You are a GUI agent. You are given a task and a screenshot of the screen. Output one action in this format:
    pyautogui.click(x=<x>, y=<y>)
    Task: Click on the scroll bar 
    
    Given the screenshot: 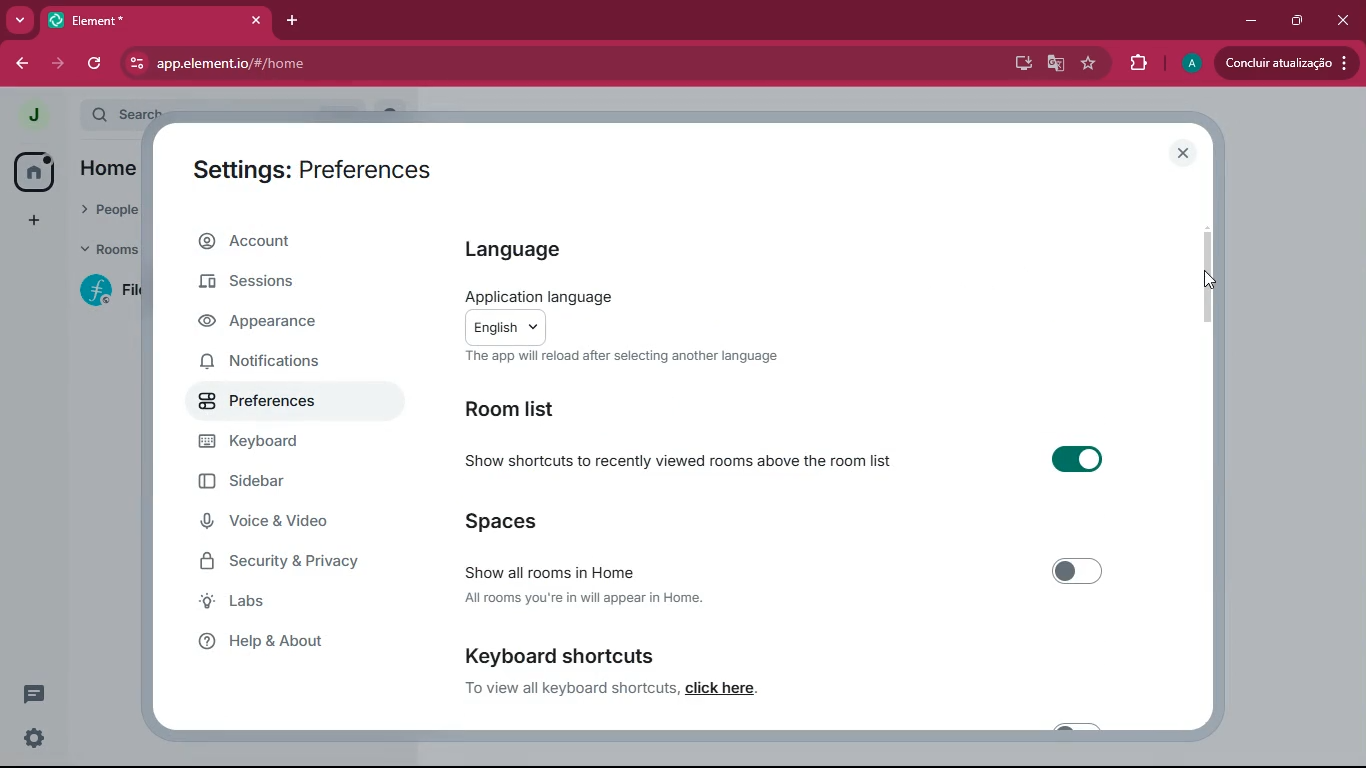 What is the action you would take?
    pyautogui.click(x=1208, y=277)
    